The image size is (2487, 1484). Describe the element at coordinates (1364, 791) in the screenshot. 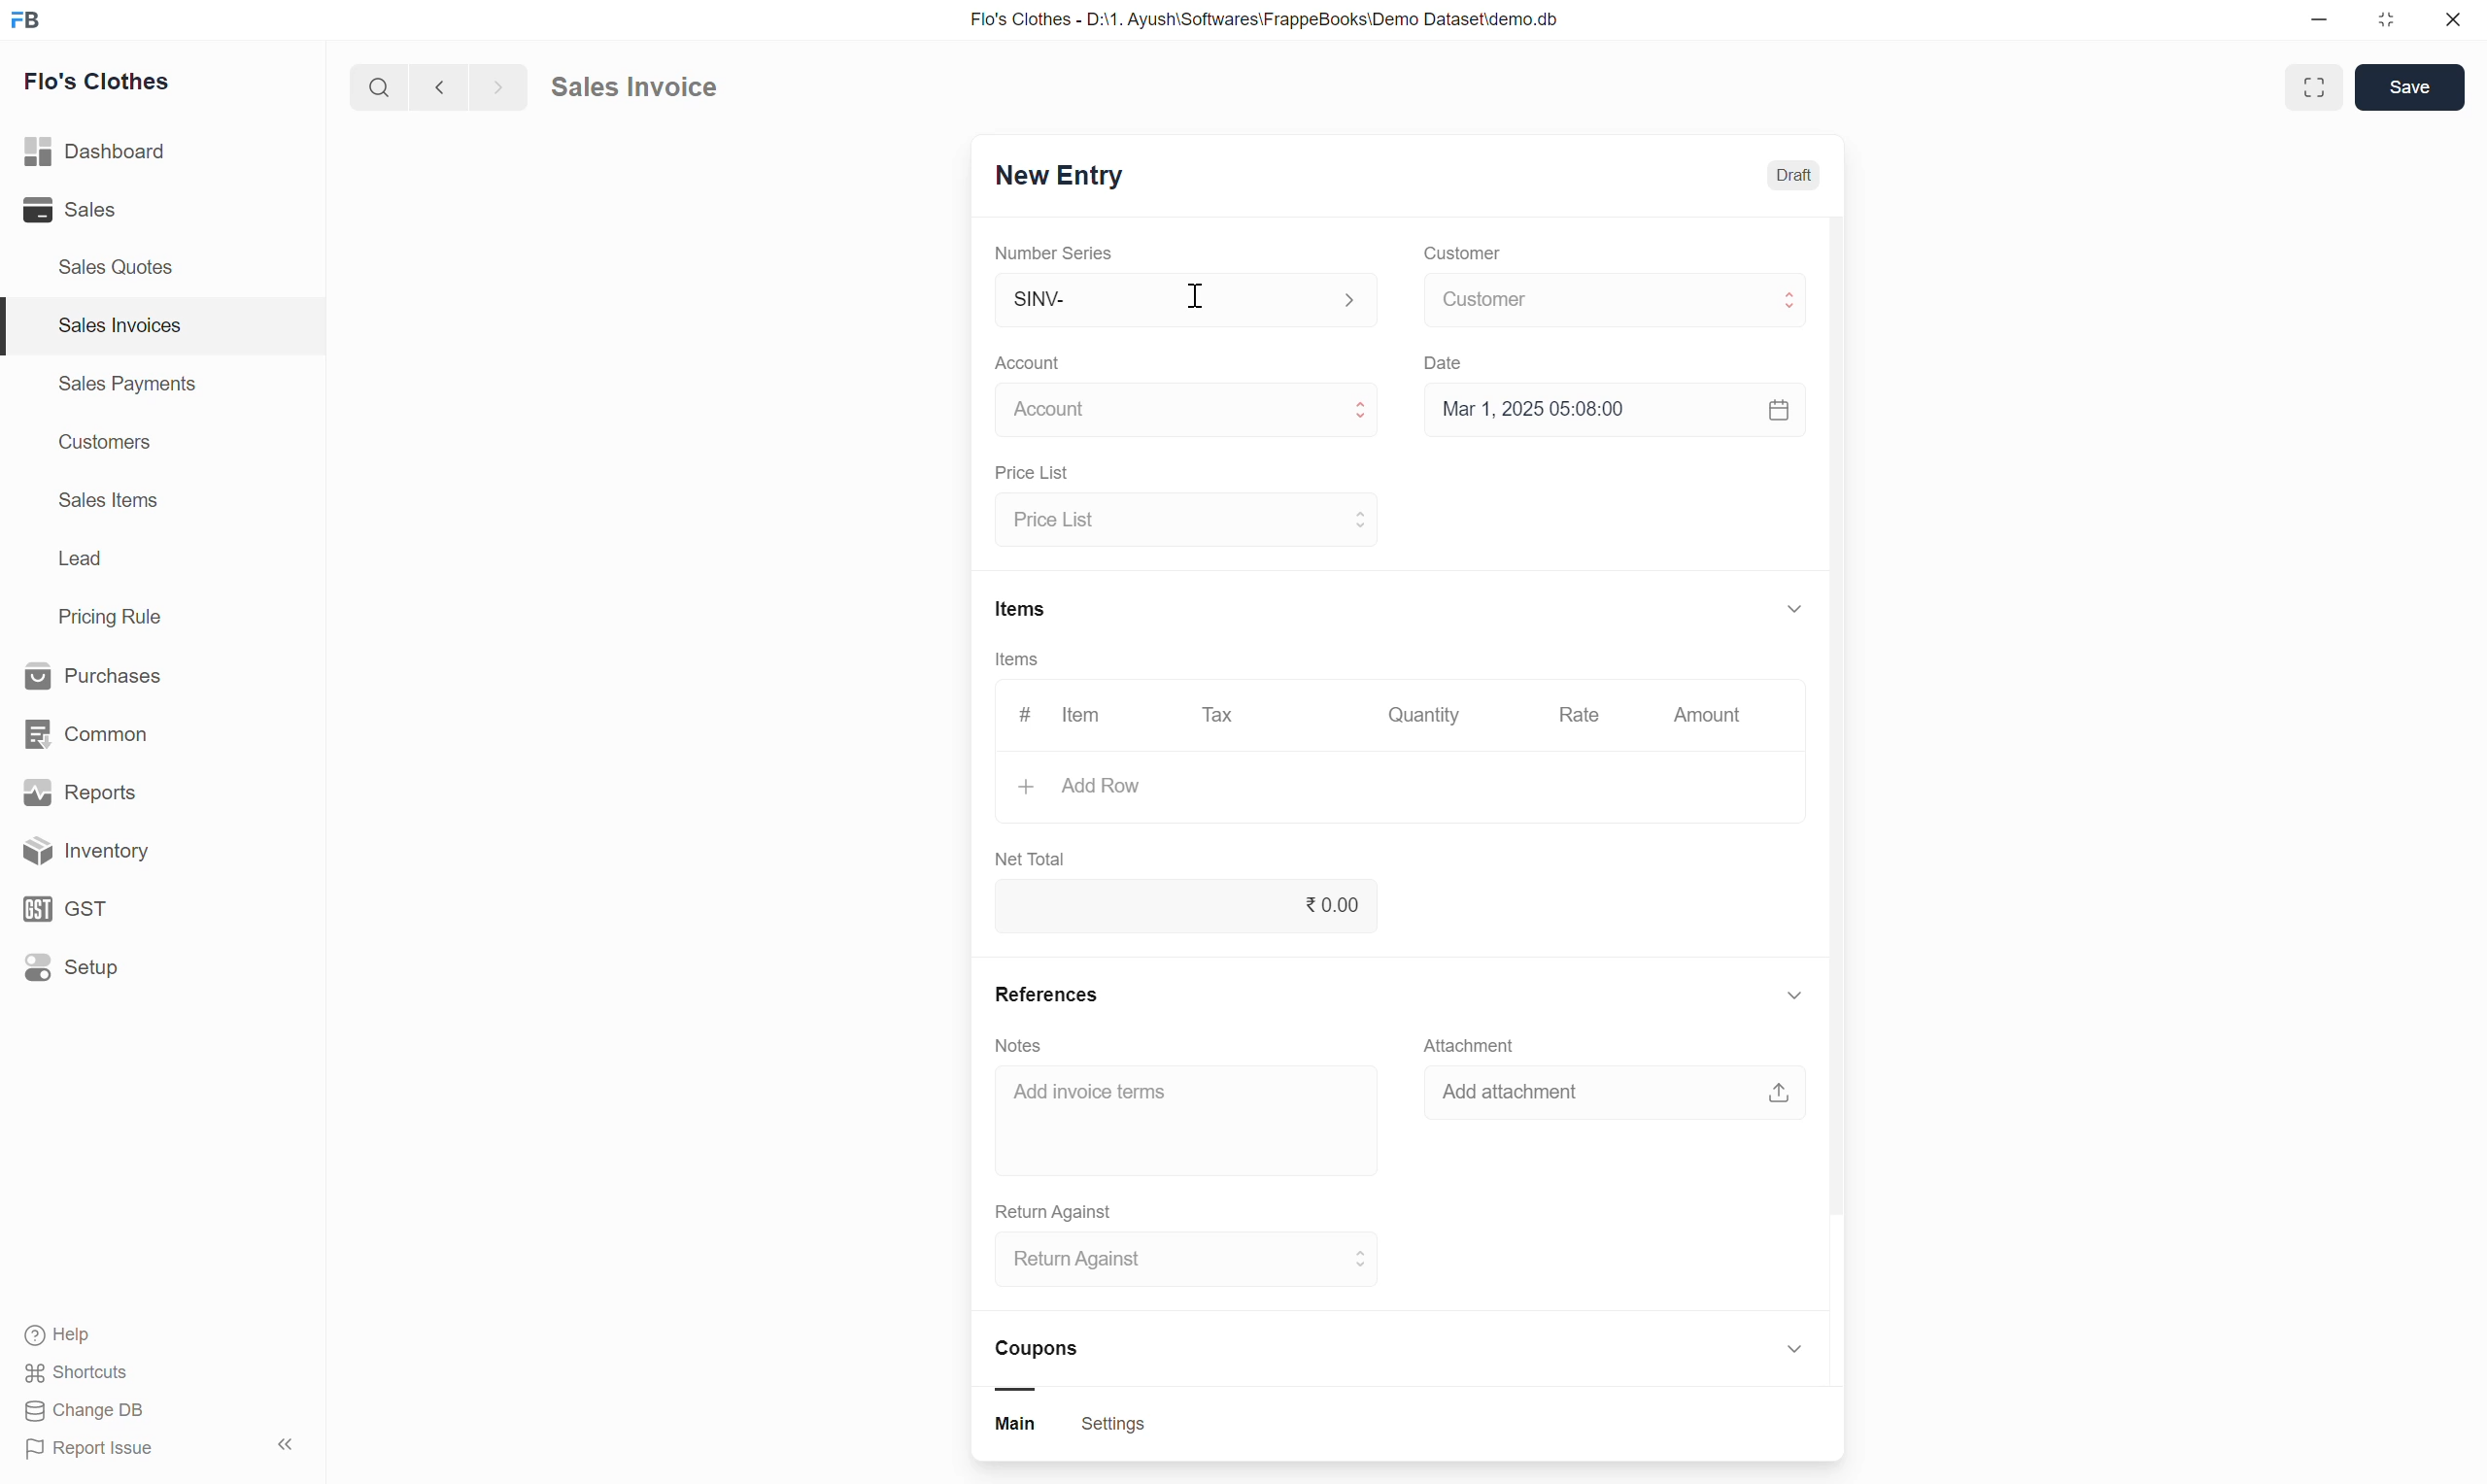

I see `Add row` at that location.